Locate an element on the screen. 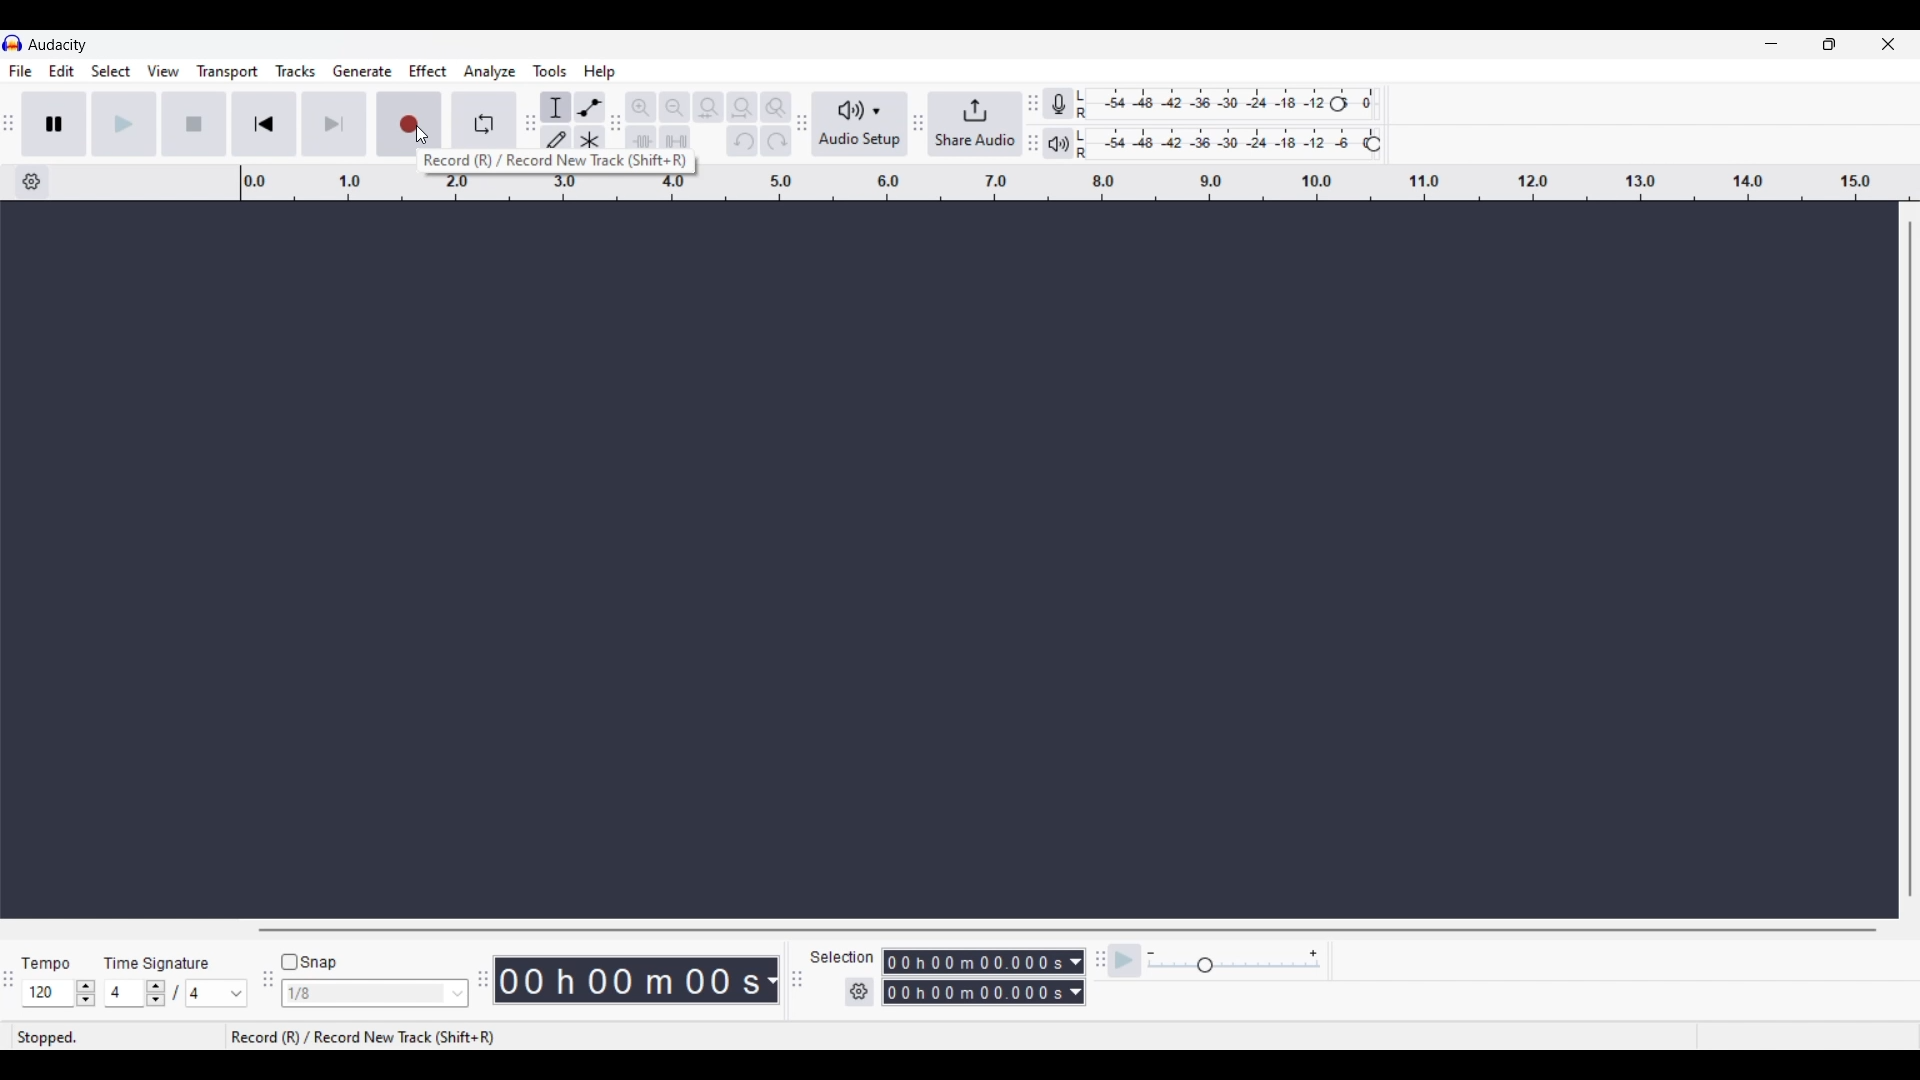 The image size is (1920, 1080). Description of current selection is located at coordinates (551, 164).